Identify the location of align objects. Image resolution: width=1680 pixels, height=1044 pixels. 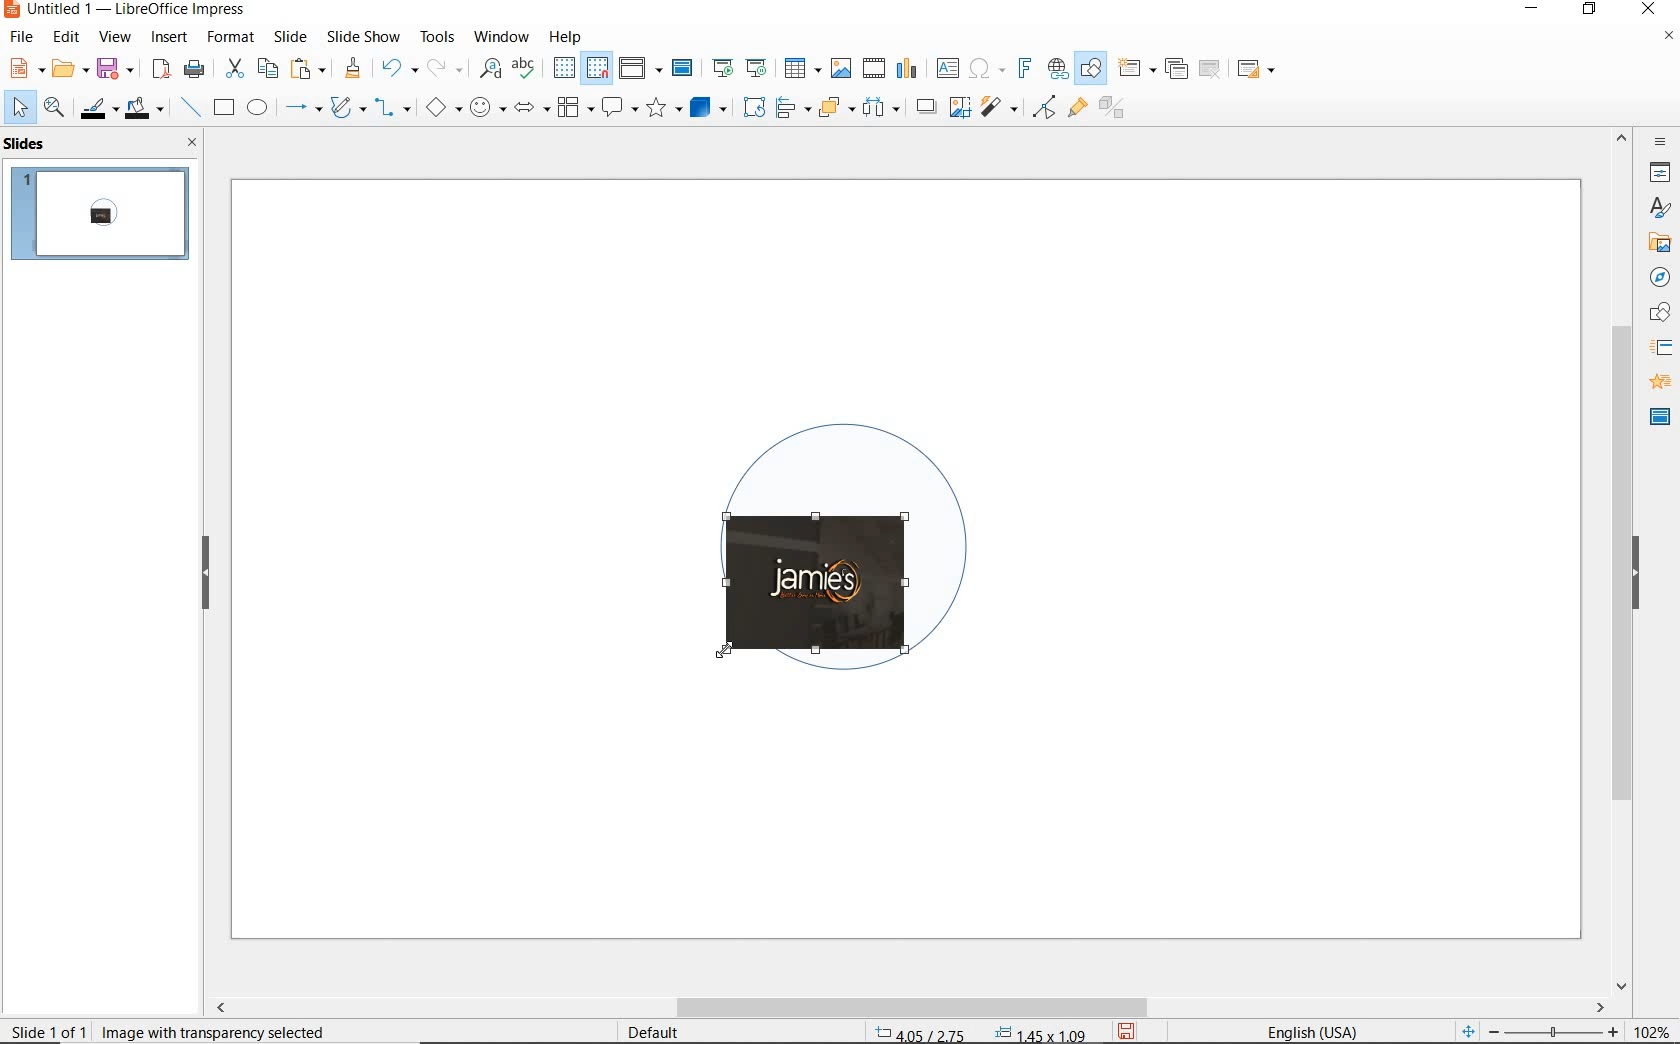
(788, 106).